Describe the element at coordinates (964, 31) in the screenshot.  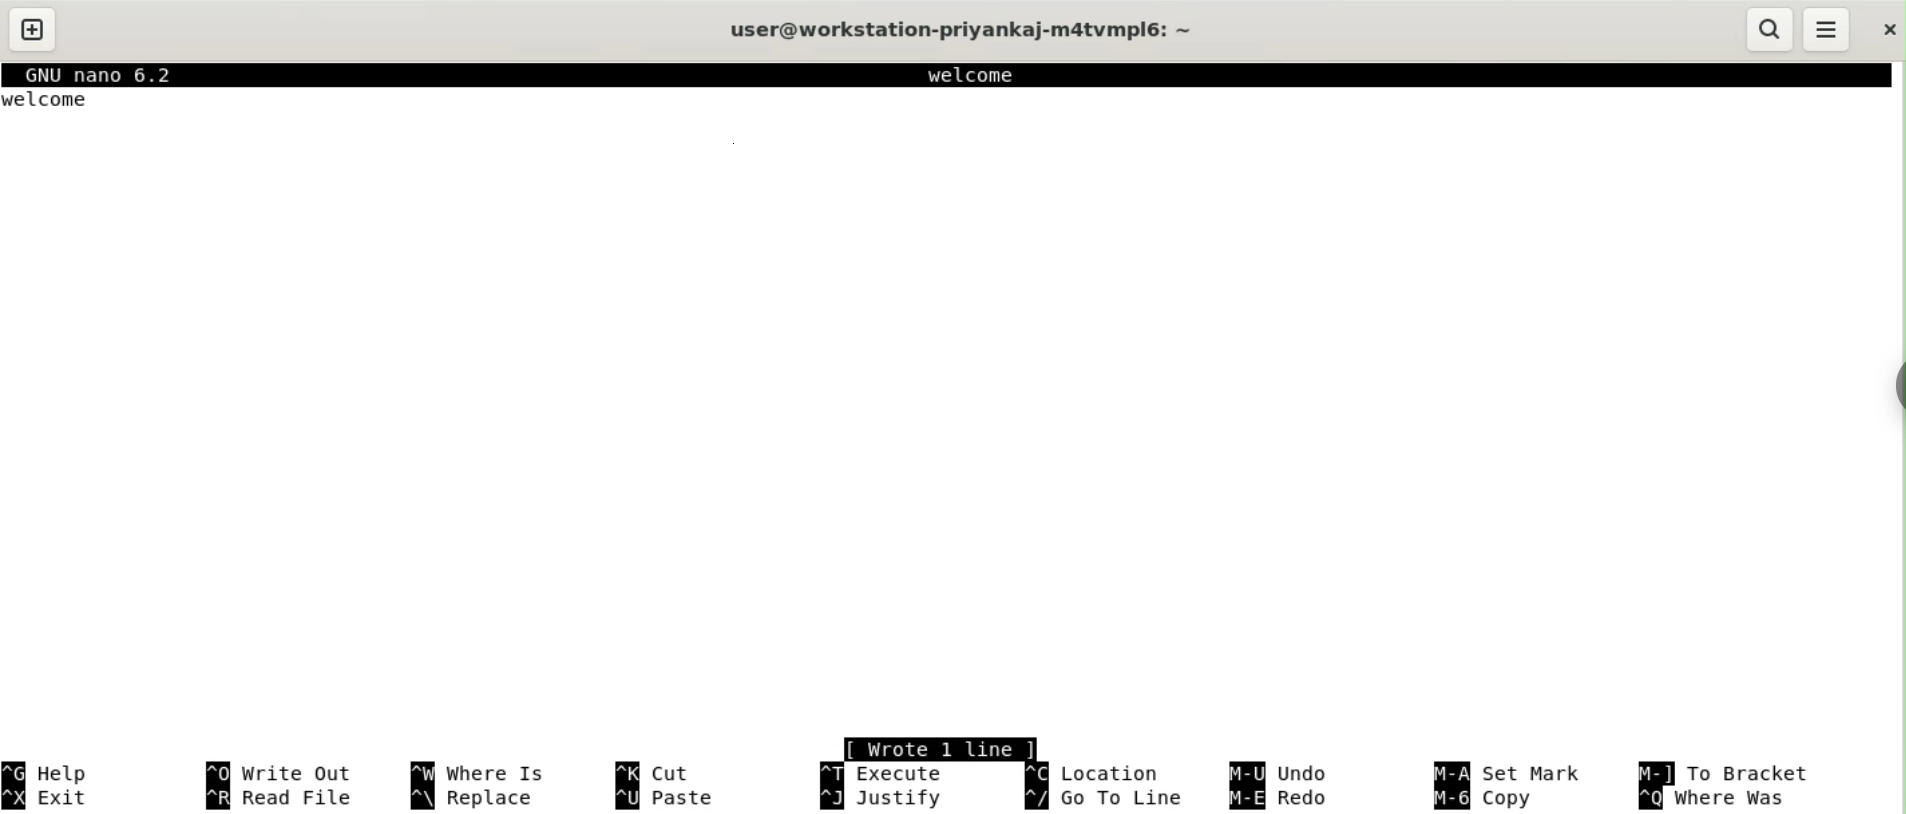
I see `user@workstation-privankaj-m4atvmplé6: ~` at that location.